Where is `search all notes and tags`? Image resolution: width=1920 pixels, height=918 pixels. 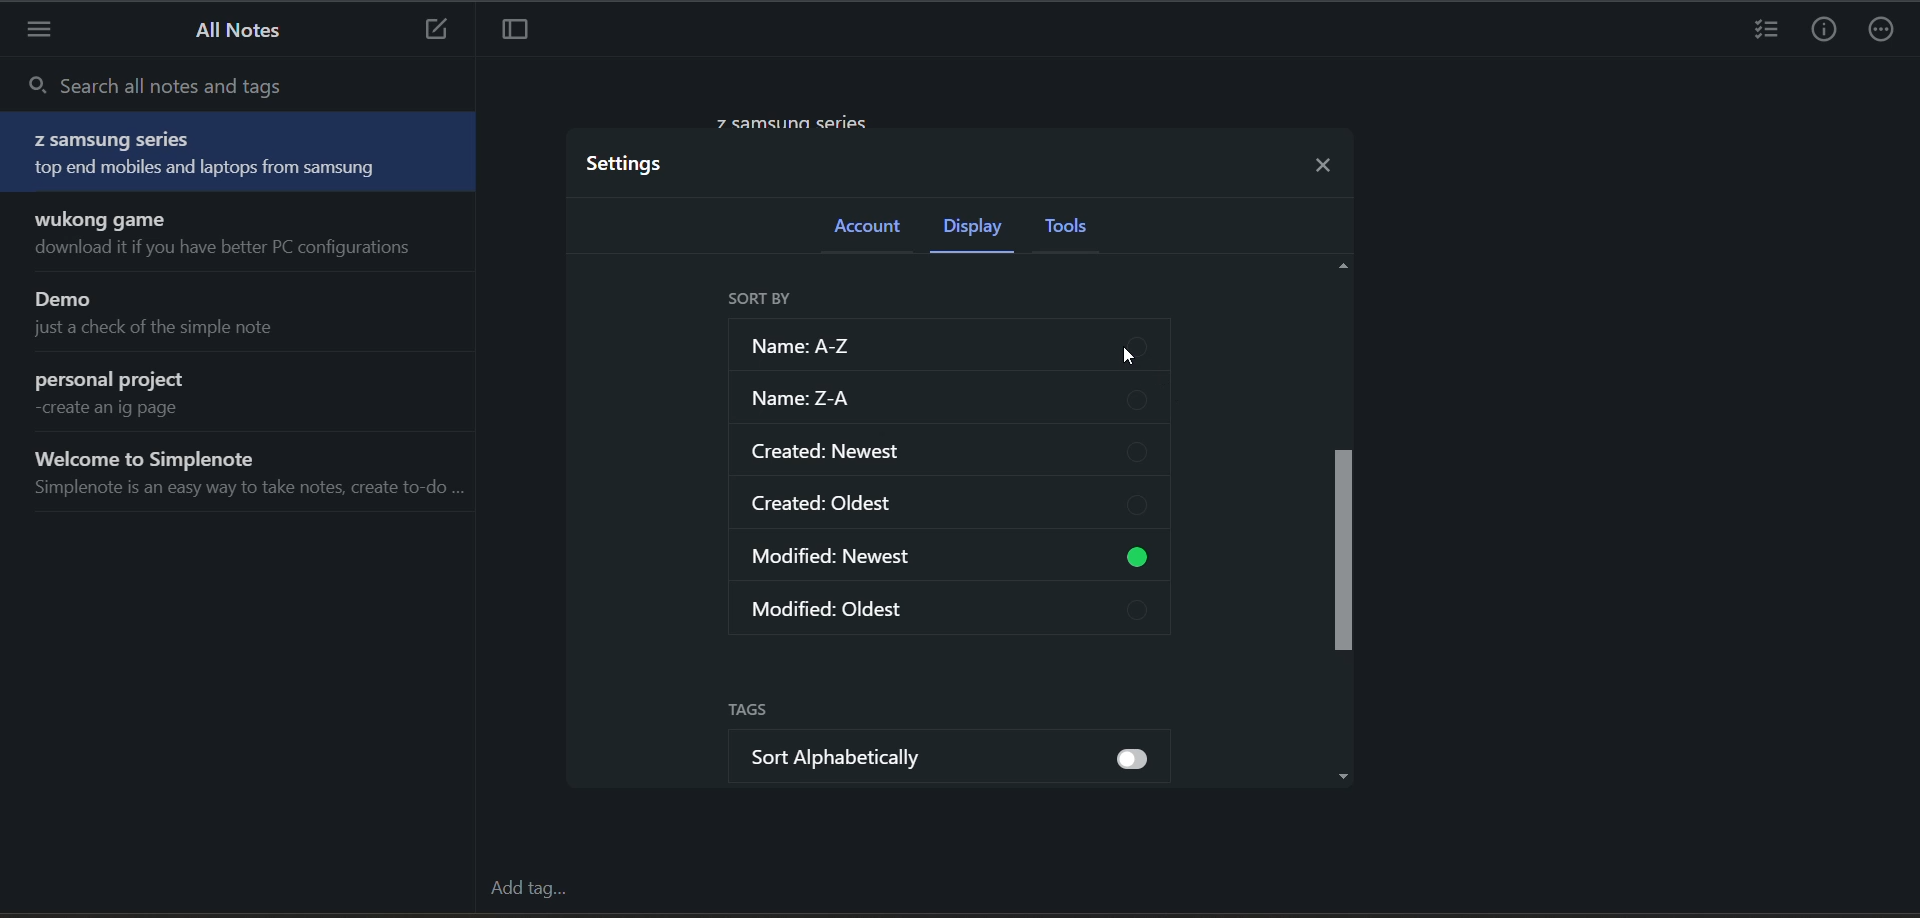
search all notes and tags is located at coordinates (239, 87).